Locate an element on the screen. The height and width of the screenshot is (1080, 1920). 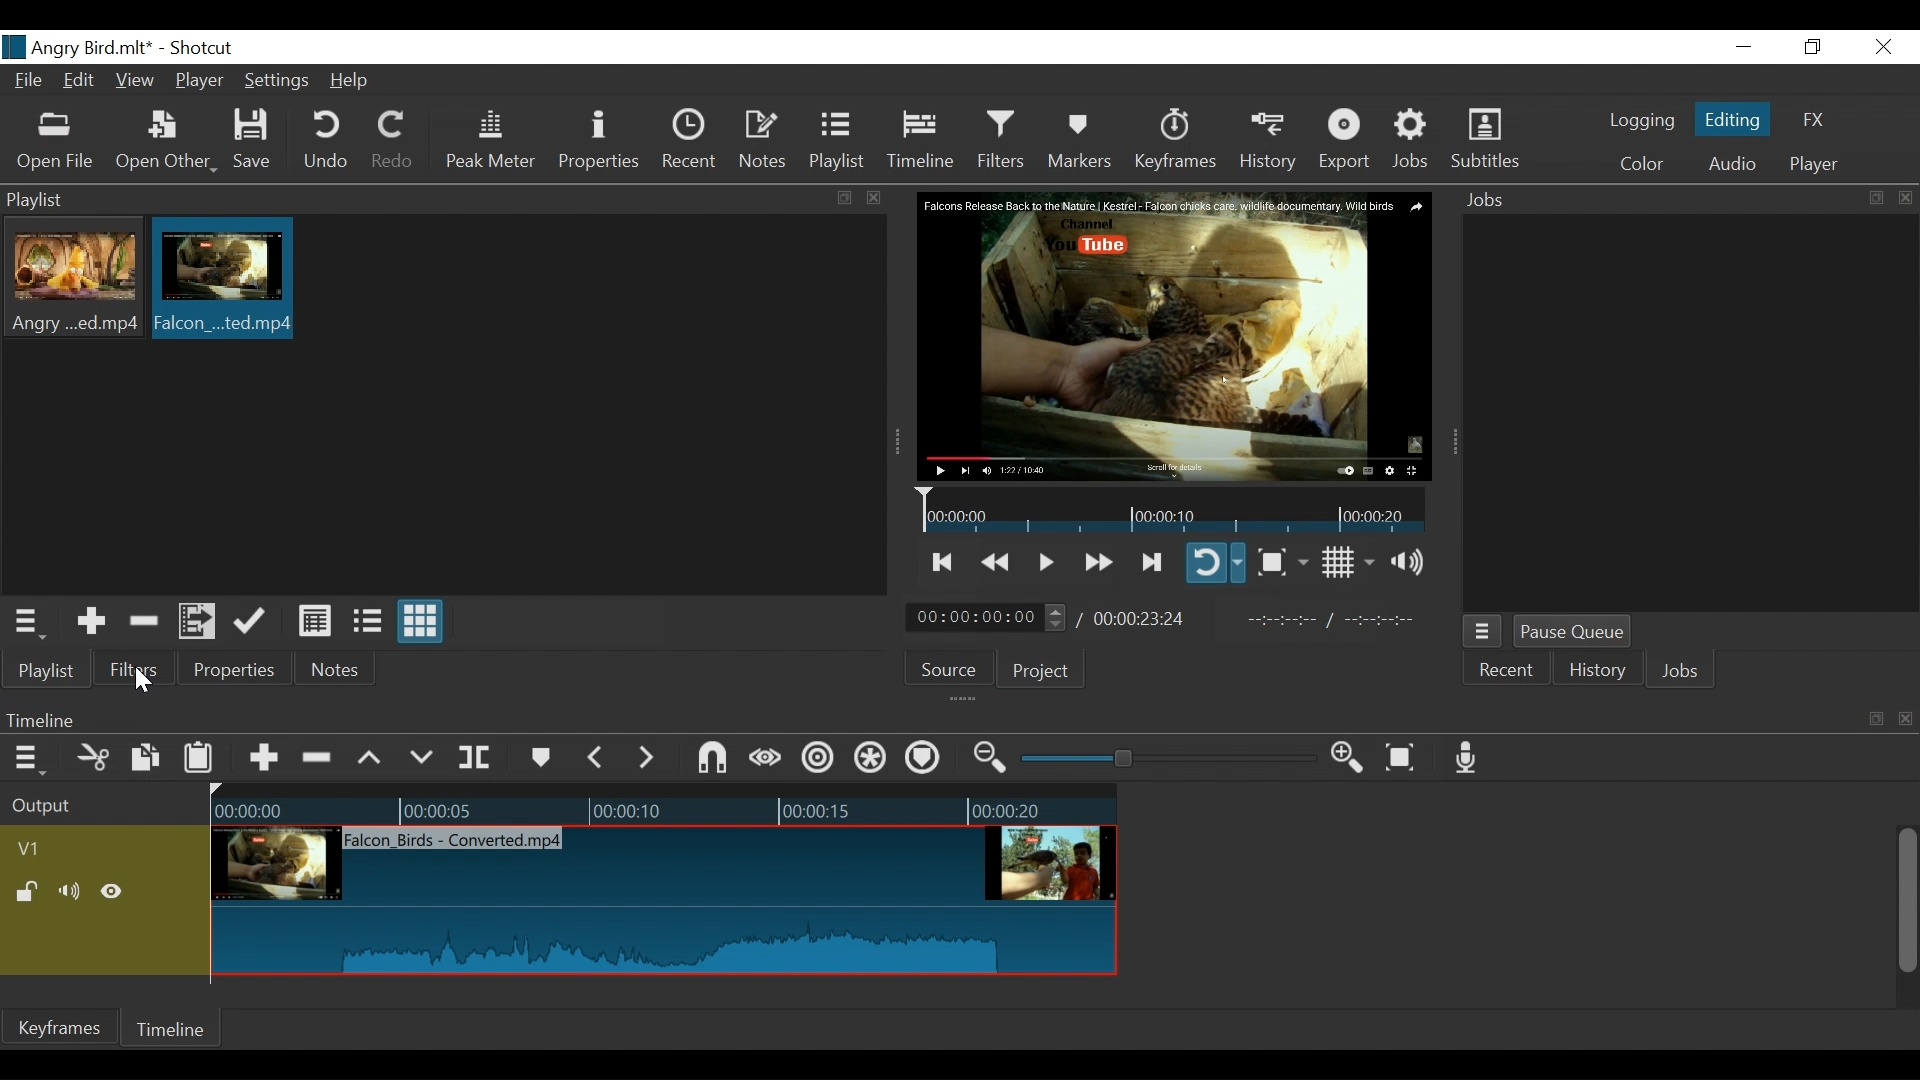
play forward quickly is located at coordinates (1096, 564).